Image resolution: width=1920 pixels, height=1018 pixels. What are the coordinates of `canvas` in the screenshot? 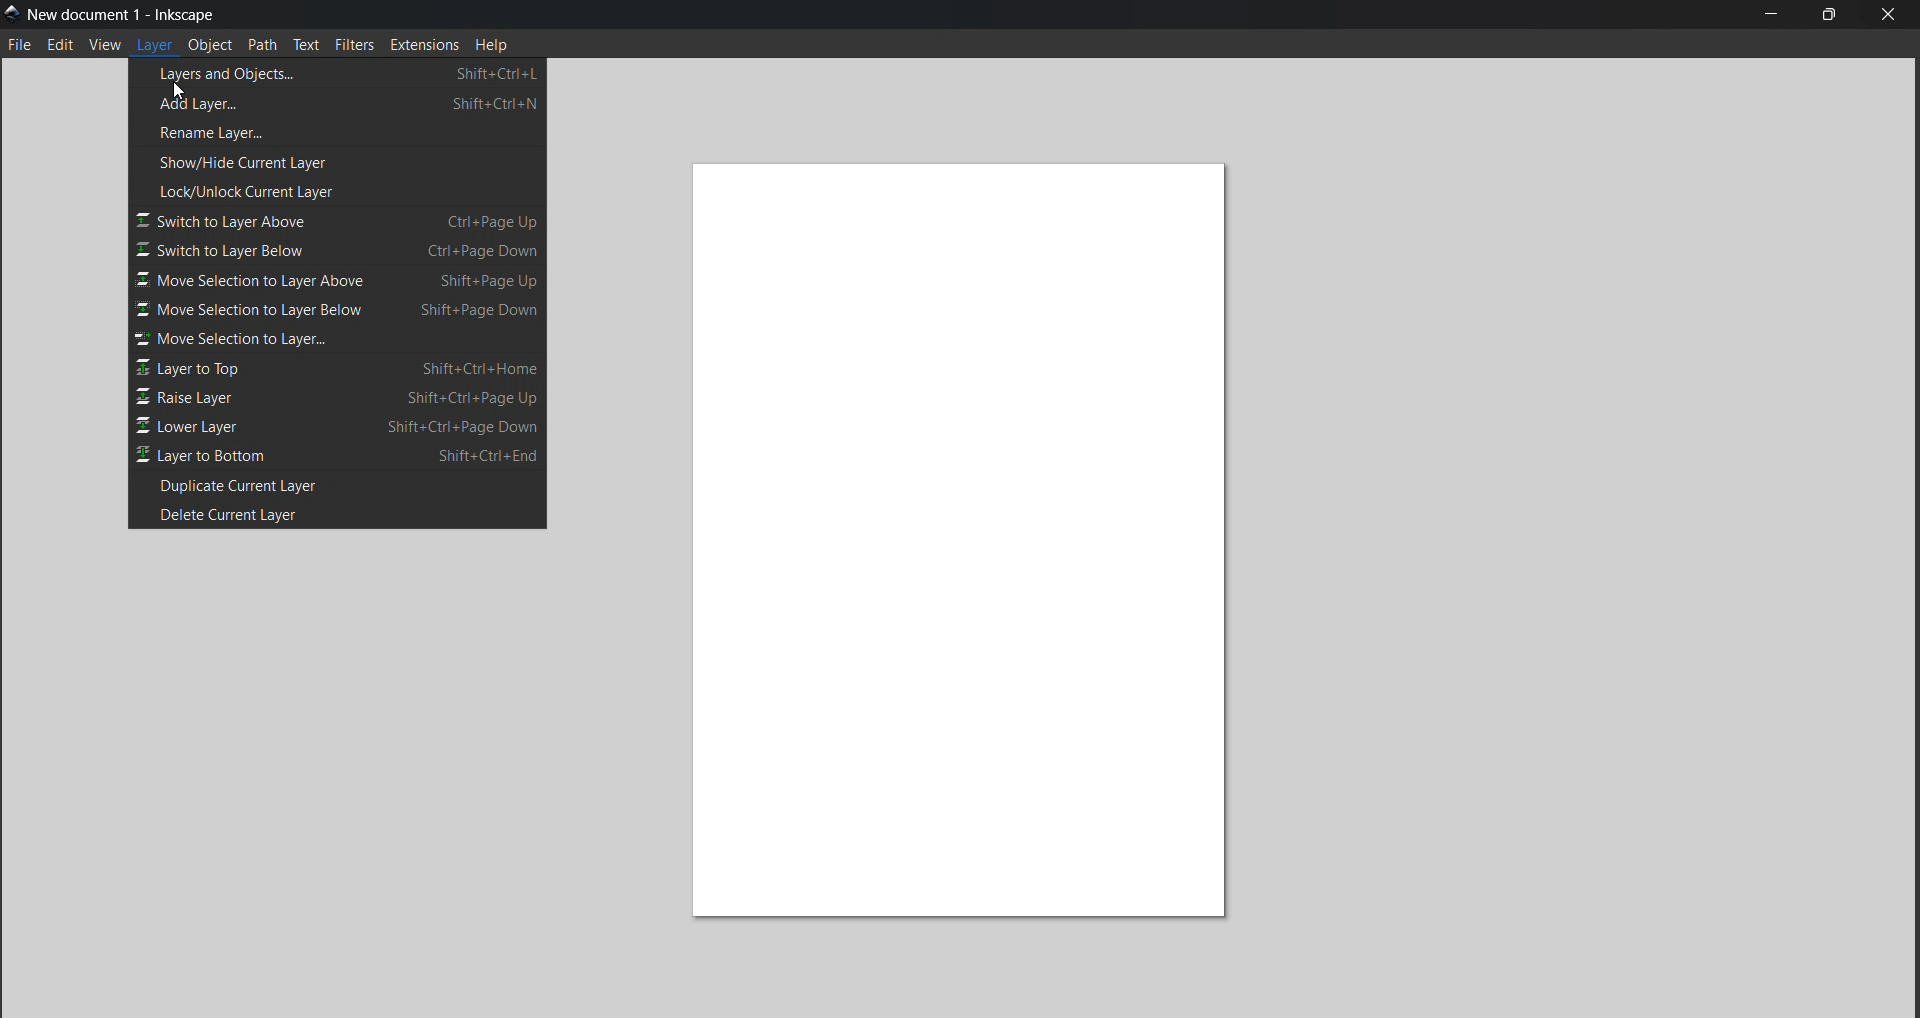 It's located at (964, 532).